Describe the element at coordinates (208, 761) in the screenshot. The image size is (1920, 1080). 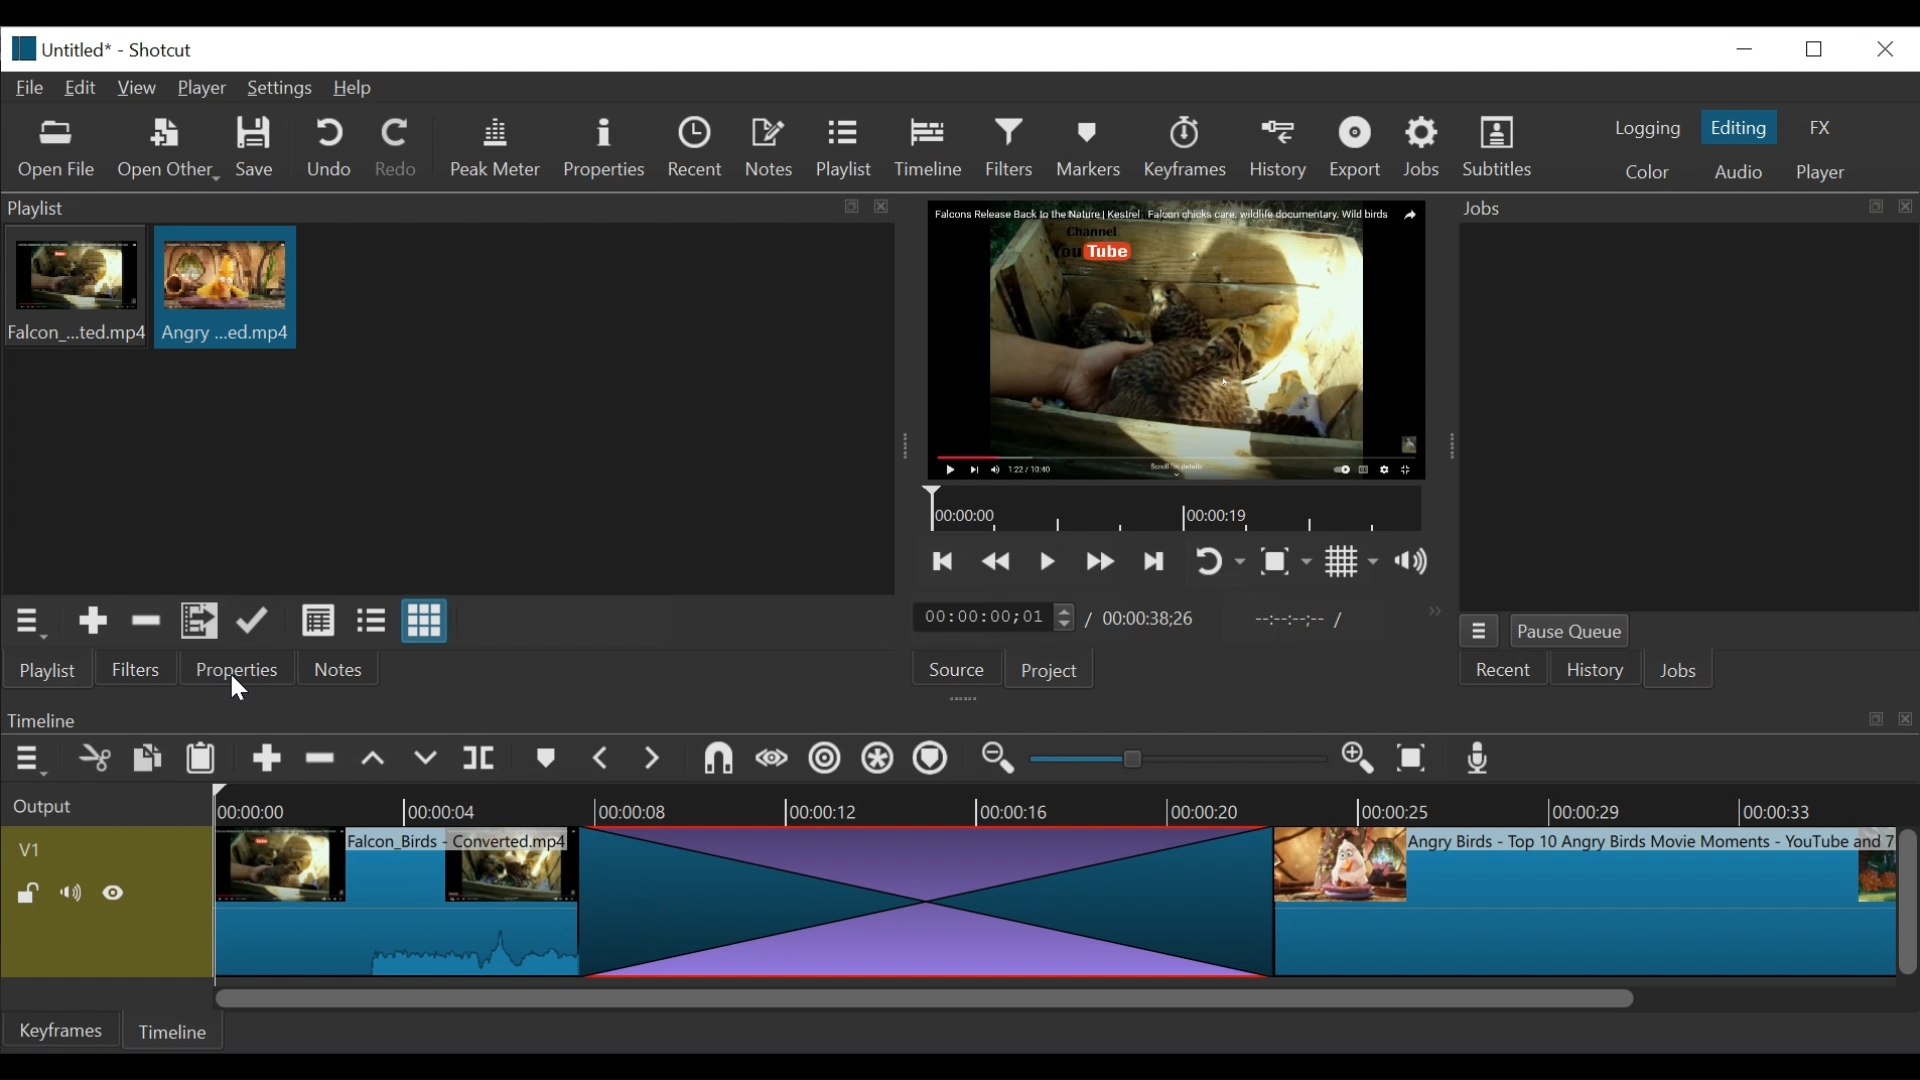
I see `Paste` at that location.